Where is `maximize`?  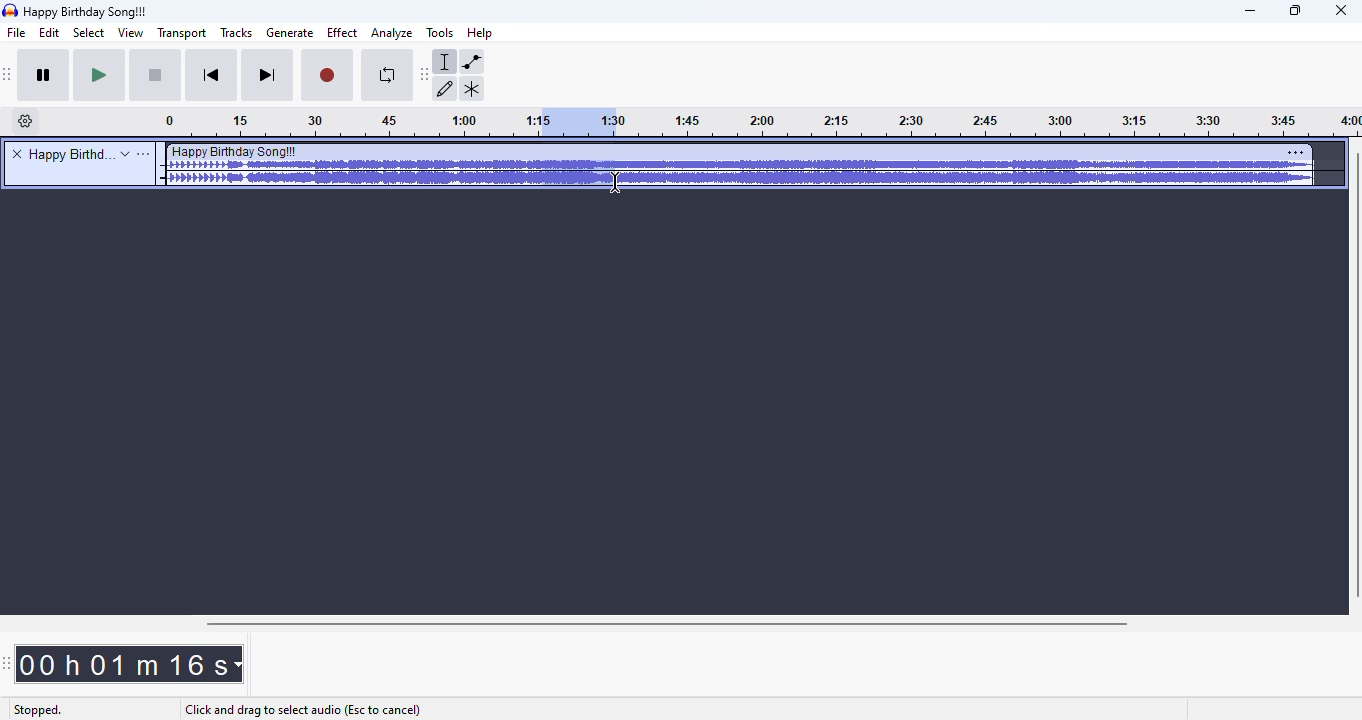 maximize is located at coordinates (1296, 11).